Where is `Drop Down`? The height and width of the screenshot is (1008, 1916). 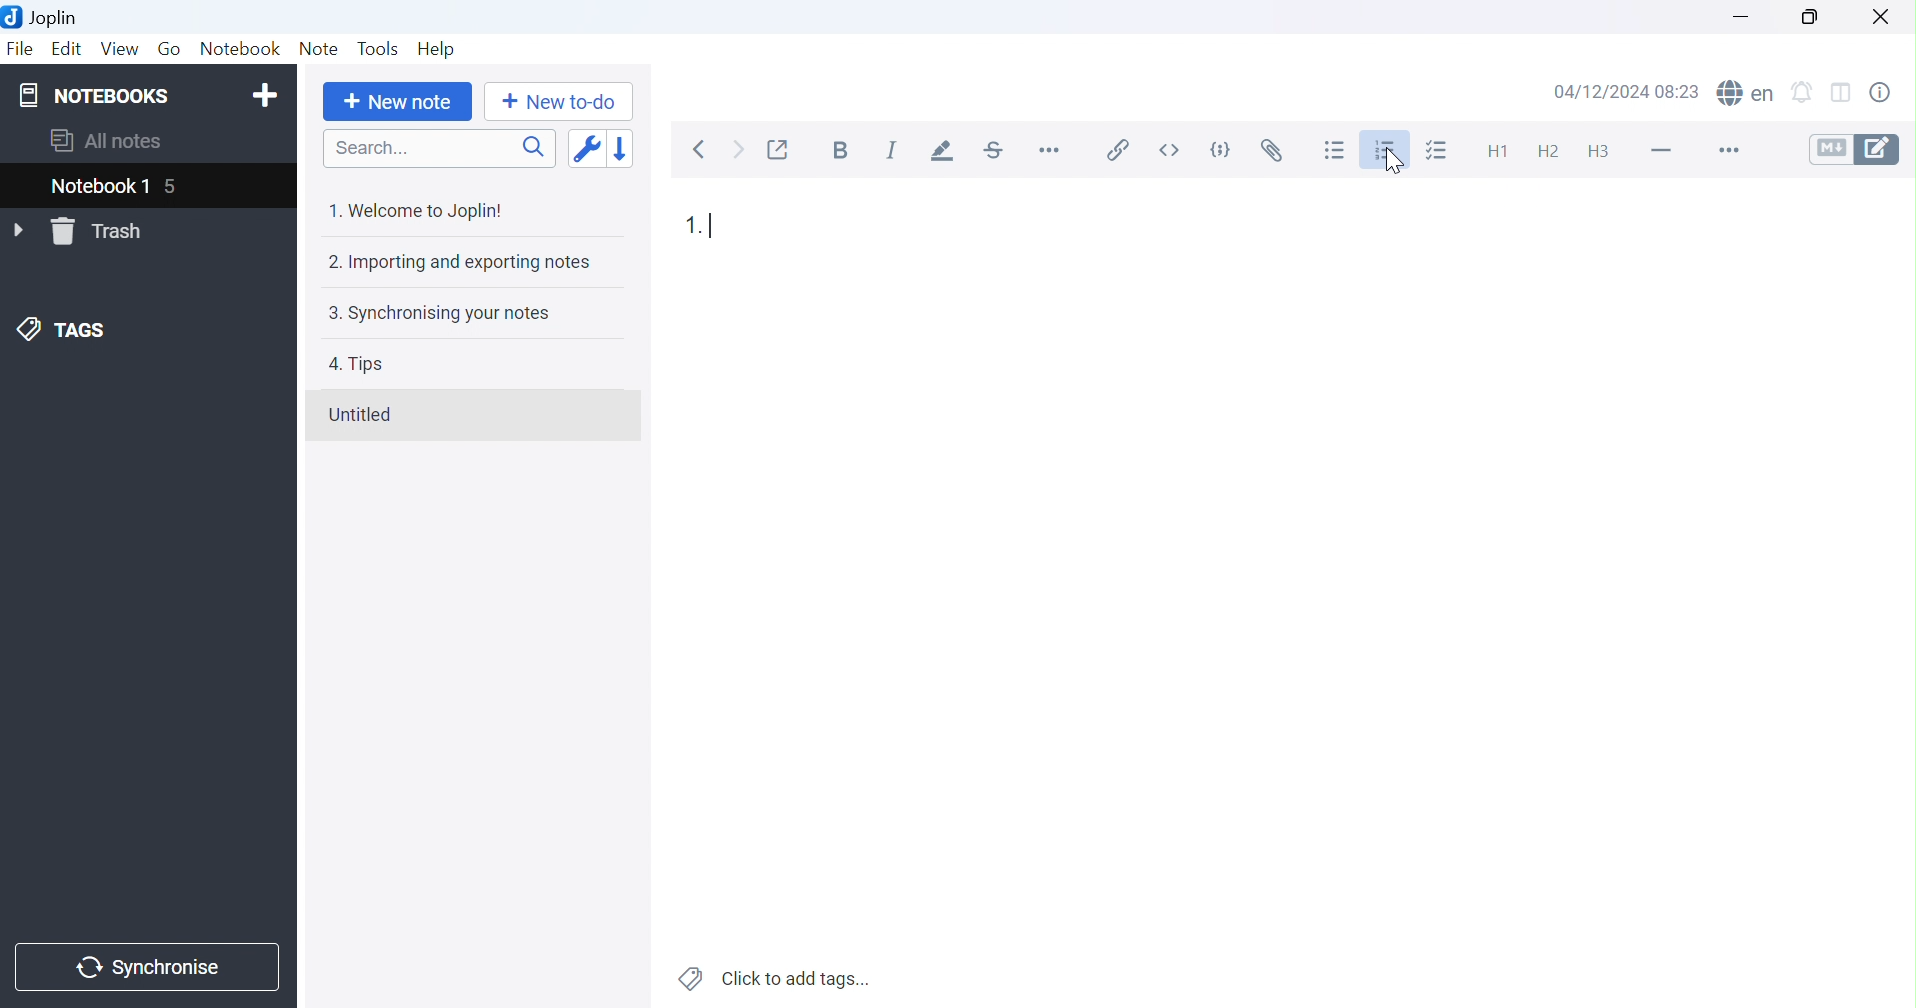
Drop Down is located at coordinates (20, 231).